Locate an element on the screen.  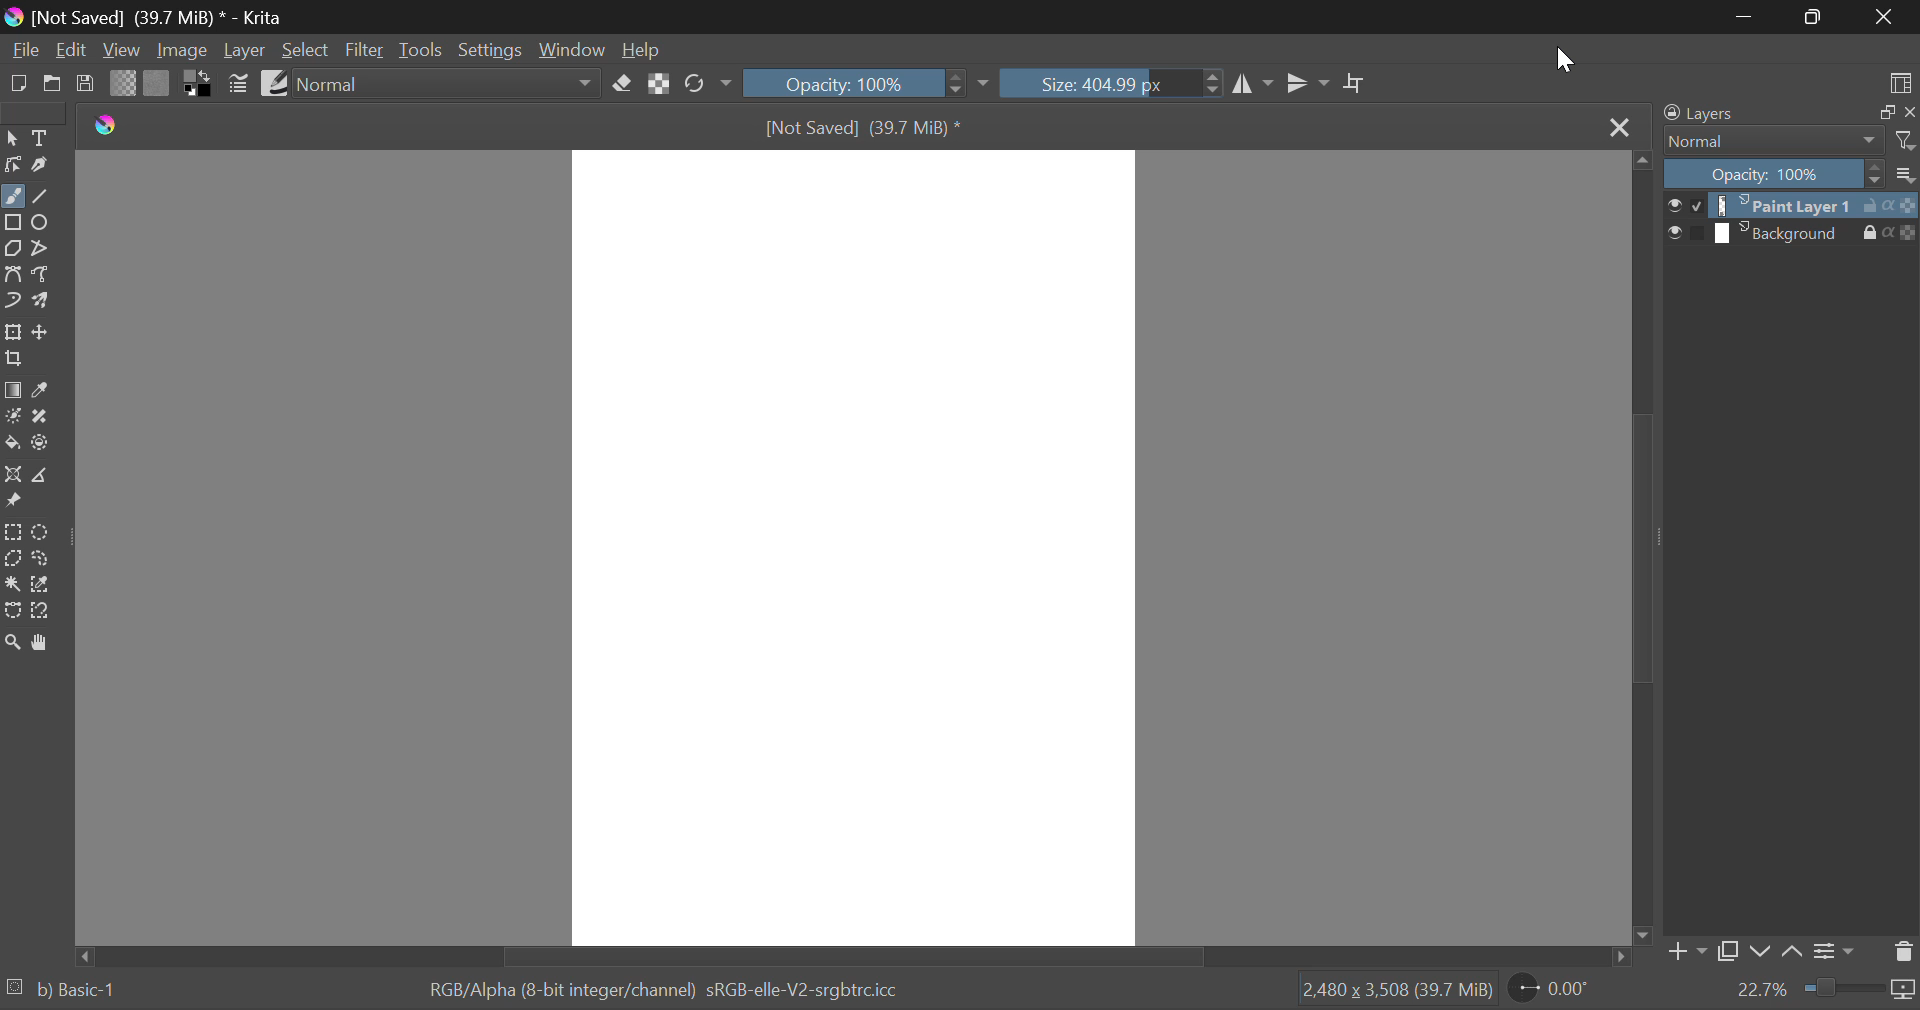
Measurement is located at coordinates (43, 474).